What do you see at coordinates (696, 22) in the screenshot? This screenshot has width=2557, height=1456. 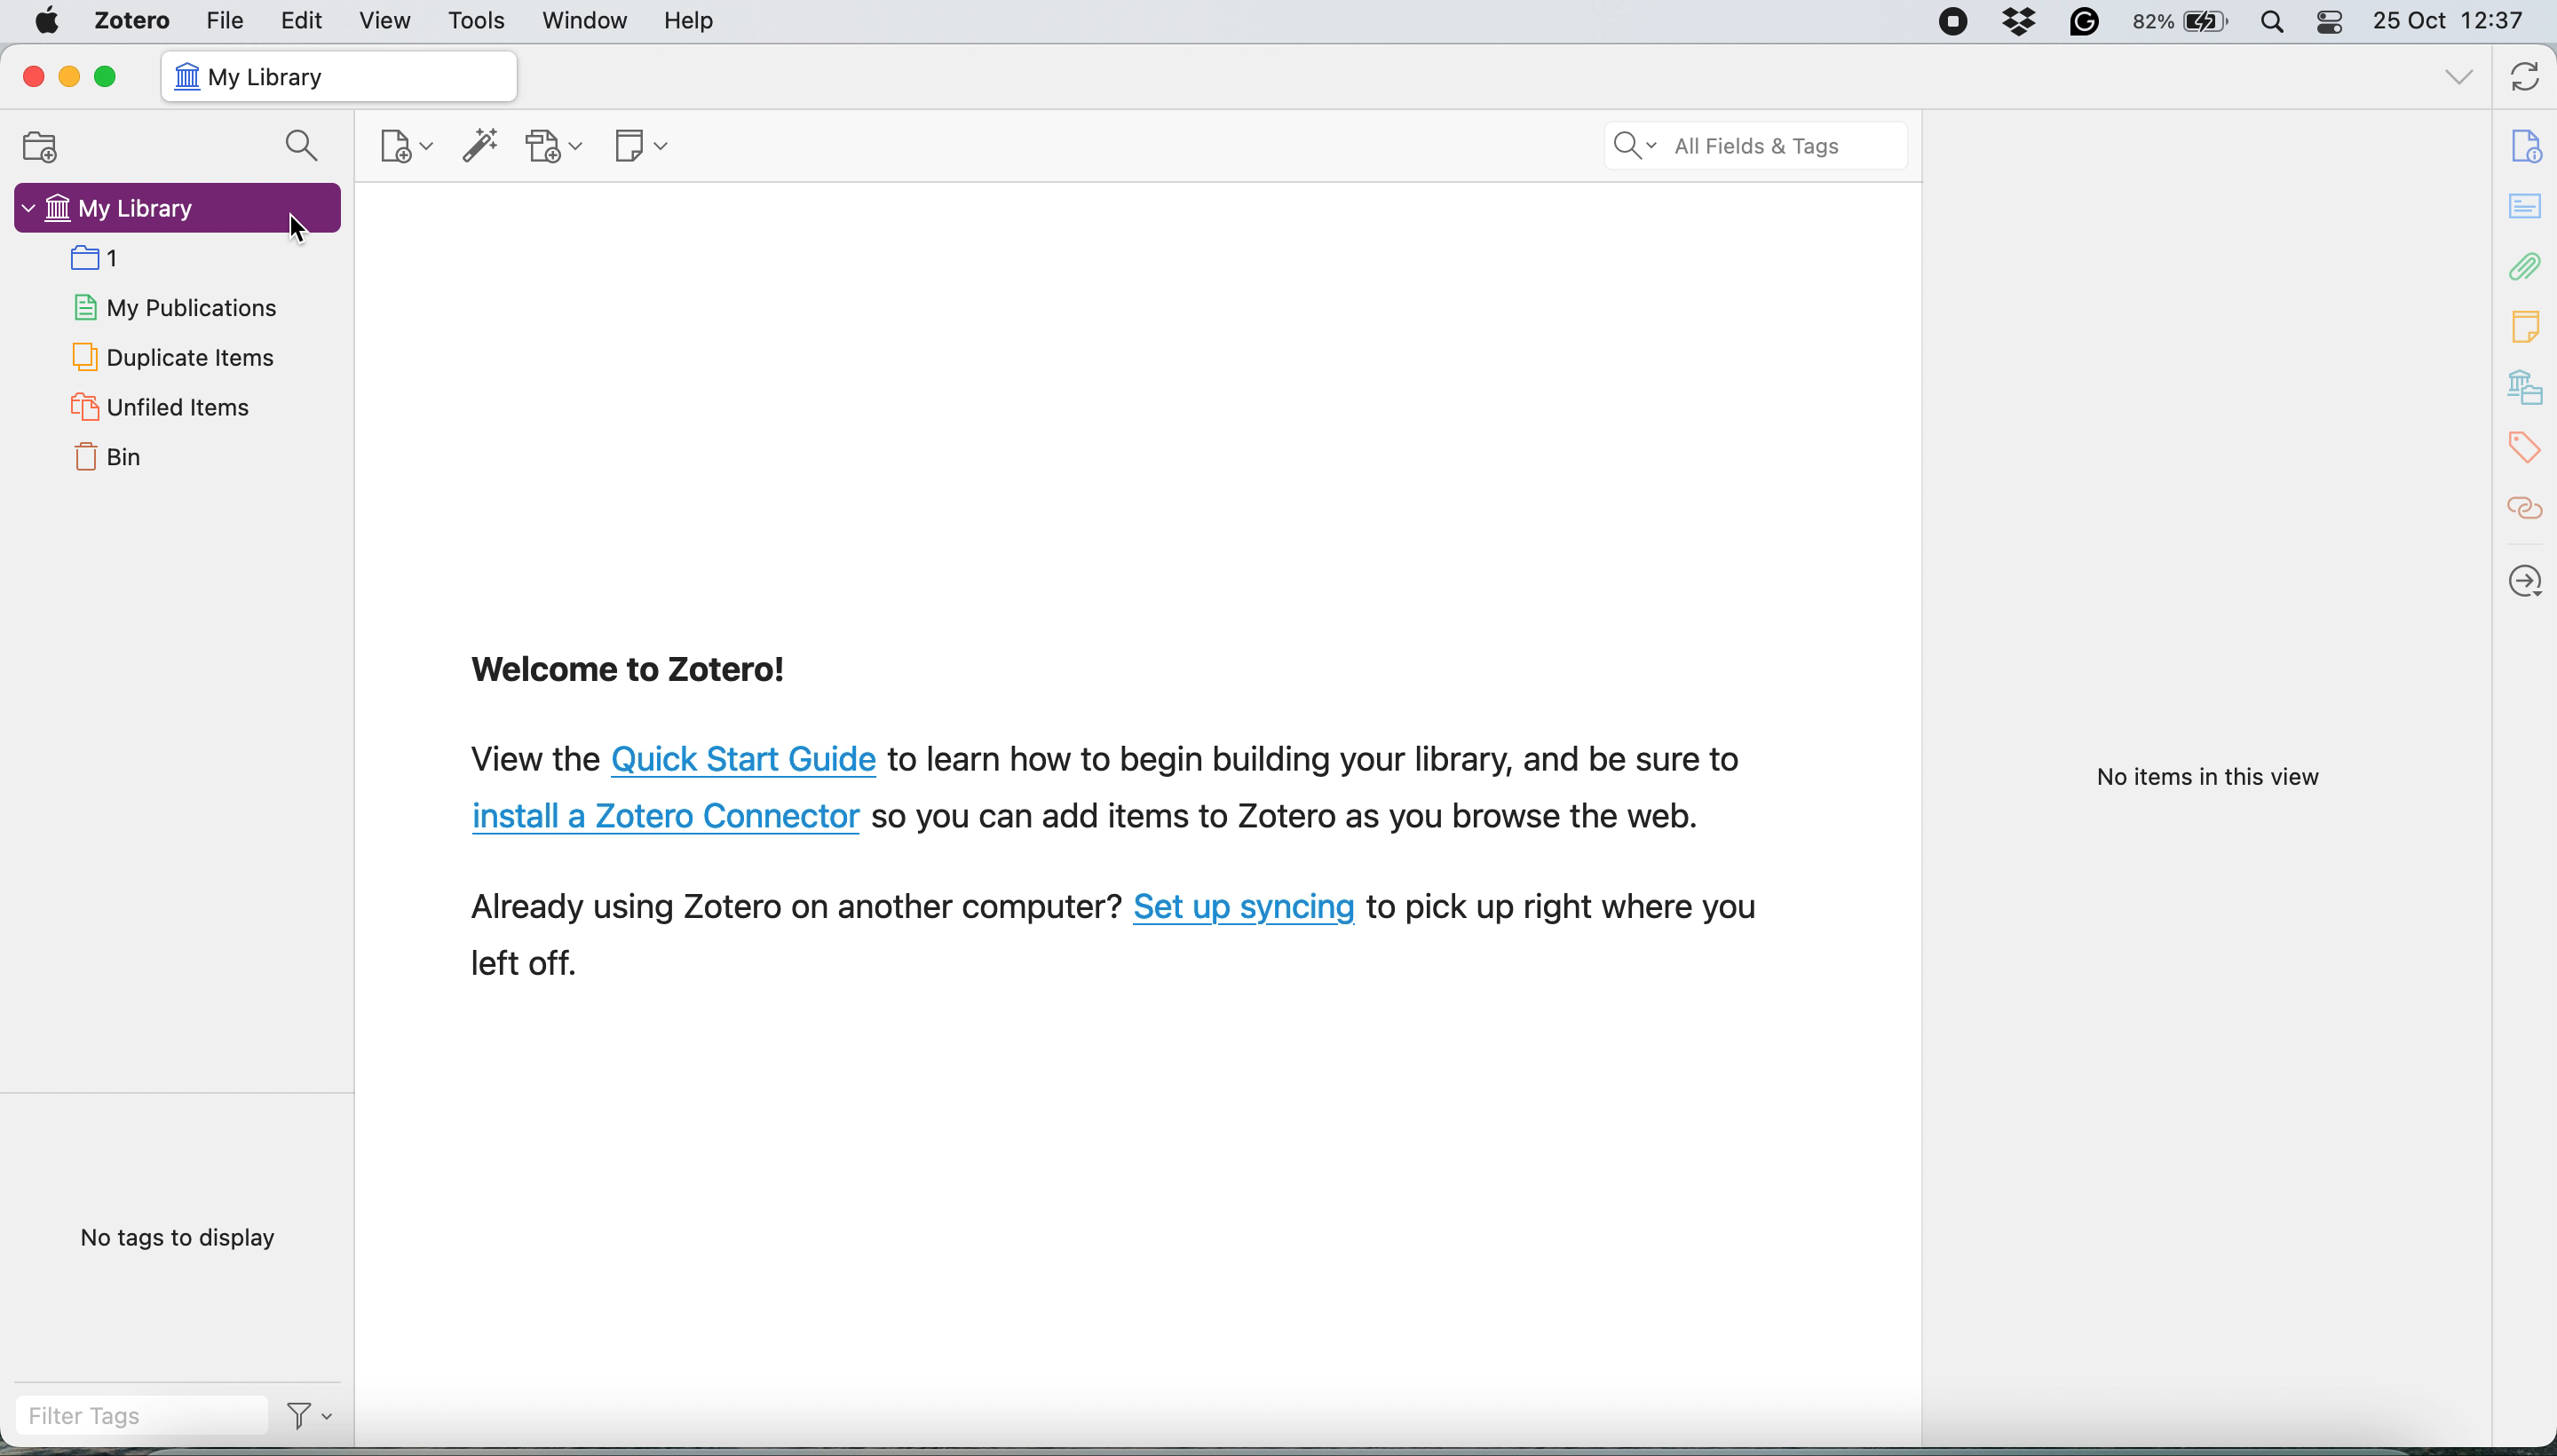 I see `help` at bounding box center [696, 22].